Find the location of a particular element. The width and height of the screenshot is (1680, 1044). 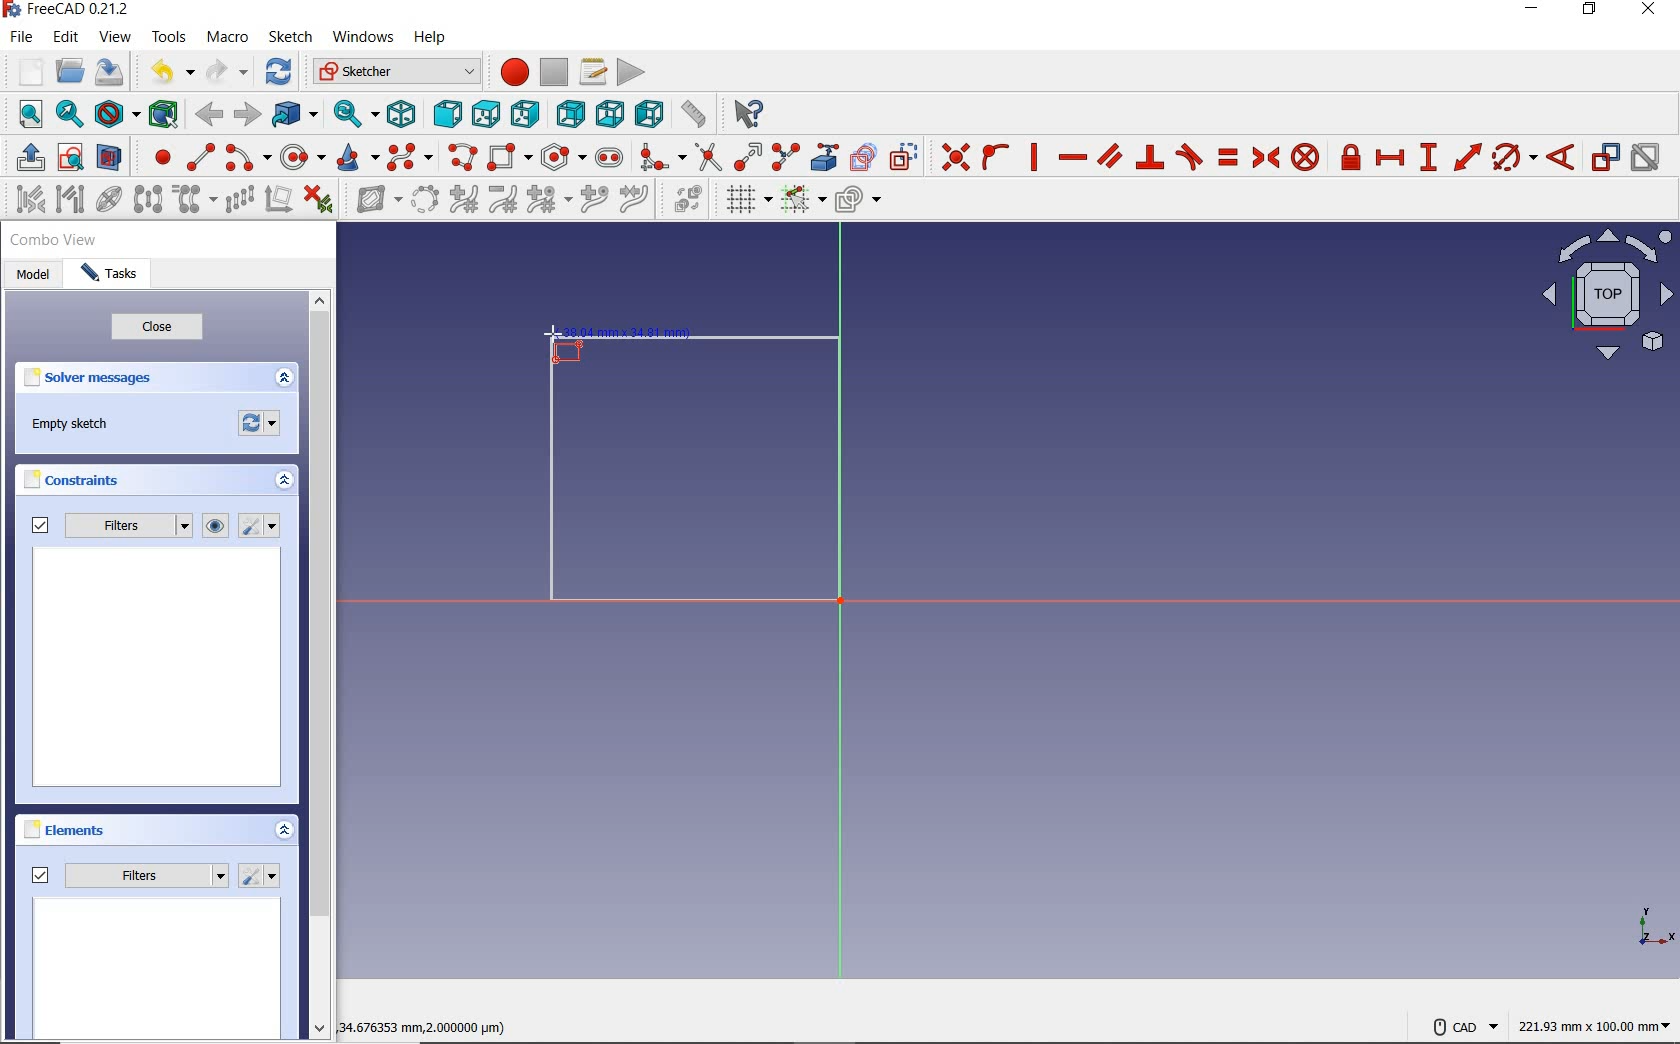

leave sketch is located at coordinates (26, 158).